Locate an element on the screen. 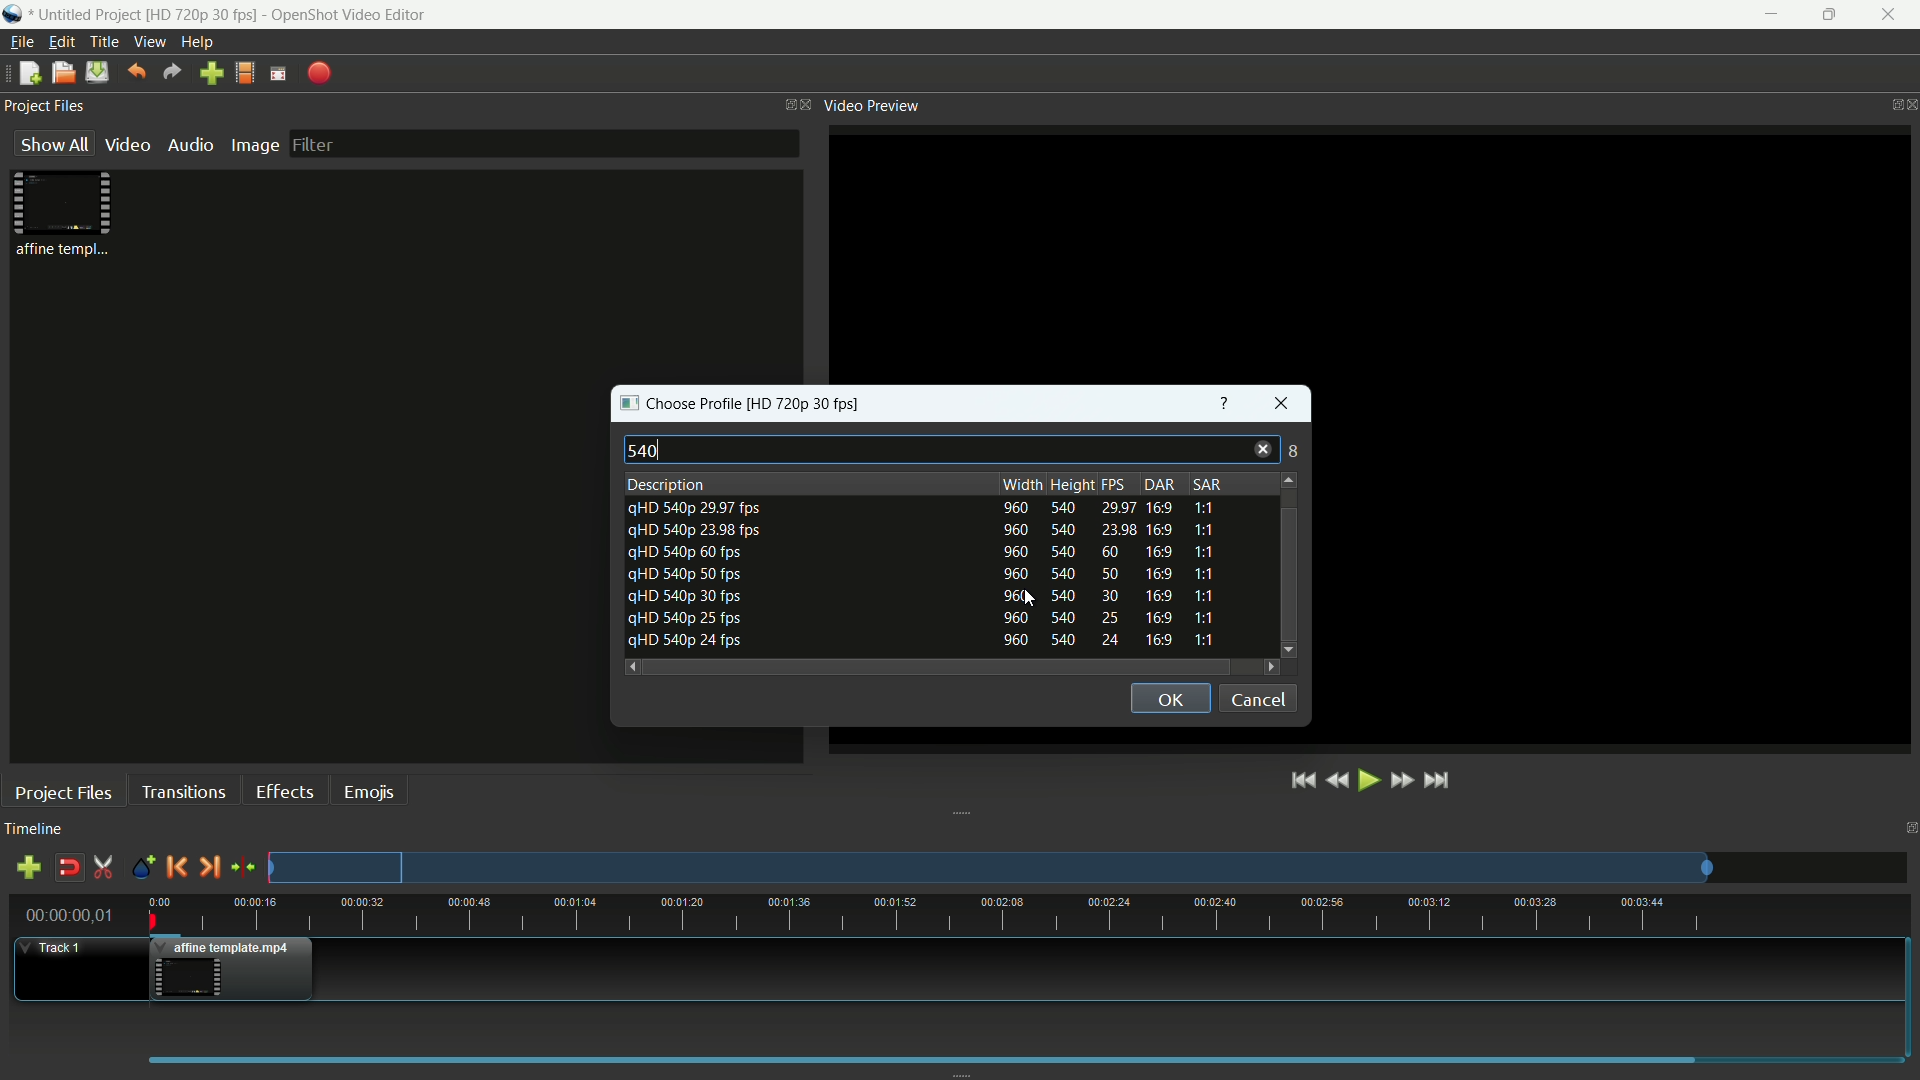 This screenshot has height=1080, width=1920. previous marker is located at coordinates (176, 866).